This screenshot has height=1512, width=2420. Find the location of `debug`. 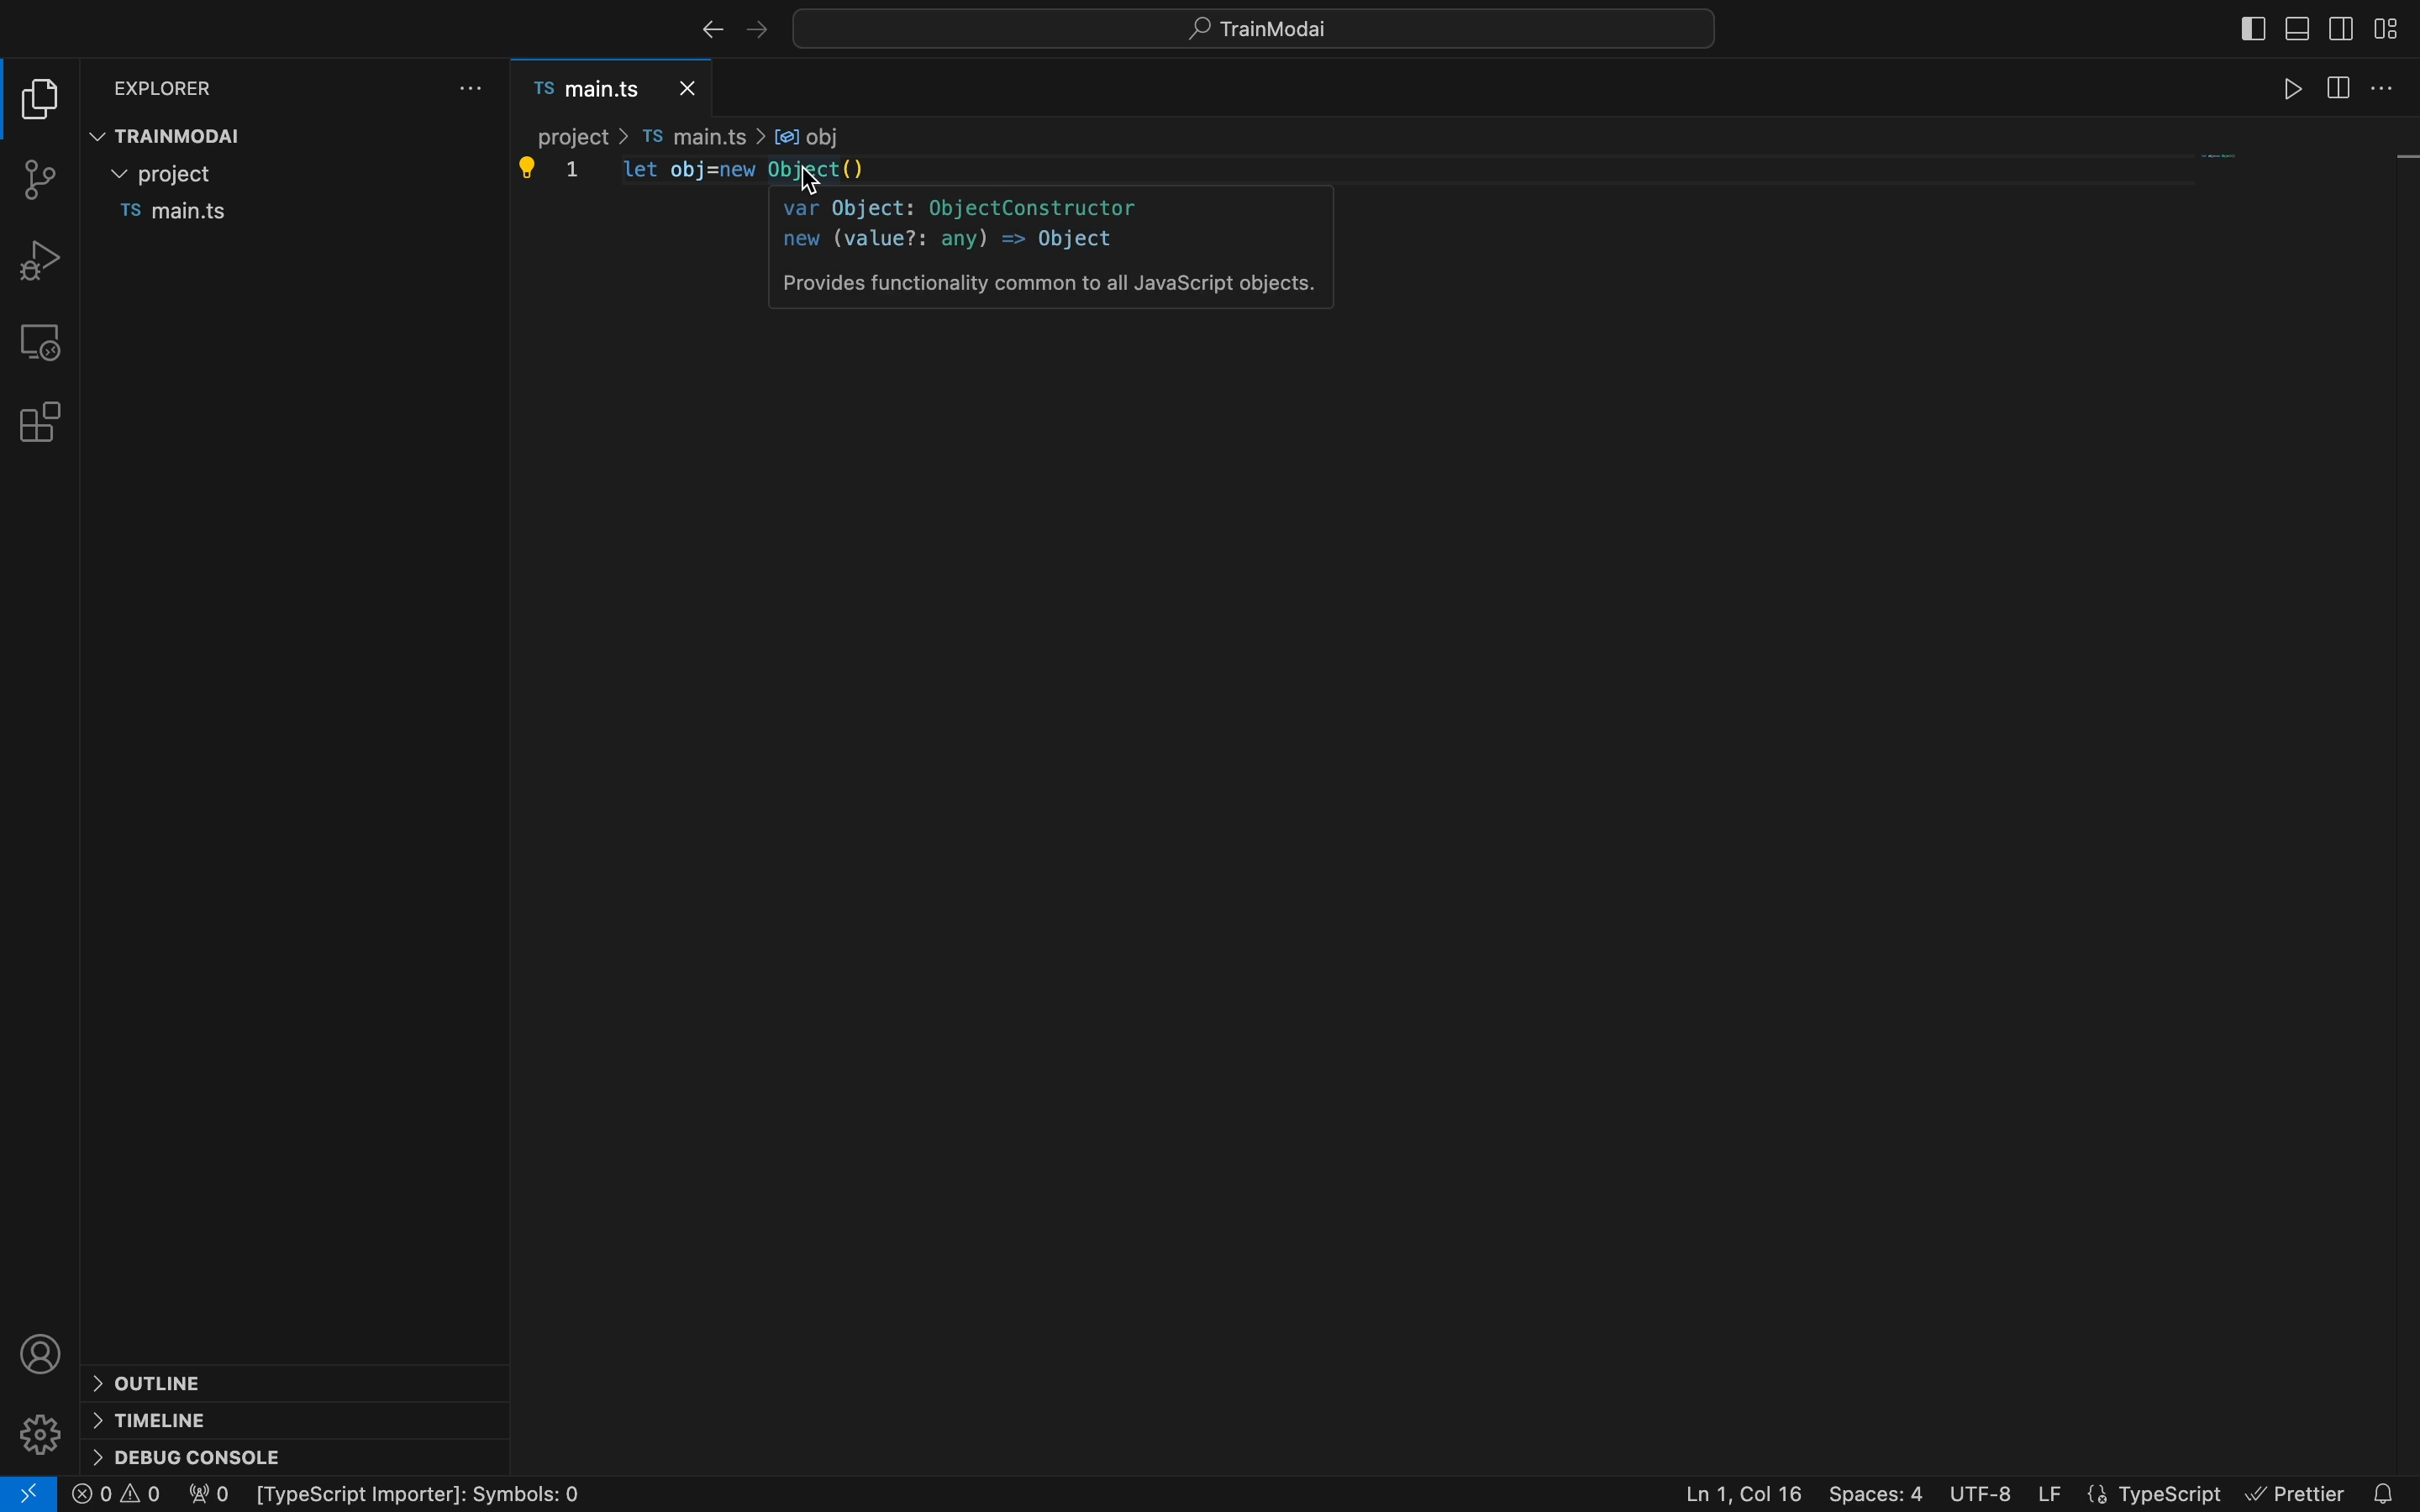

debug is located at coordinates (43, 259).